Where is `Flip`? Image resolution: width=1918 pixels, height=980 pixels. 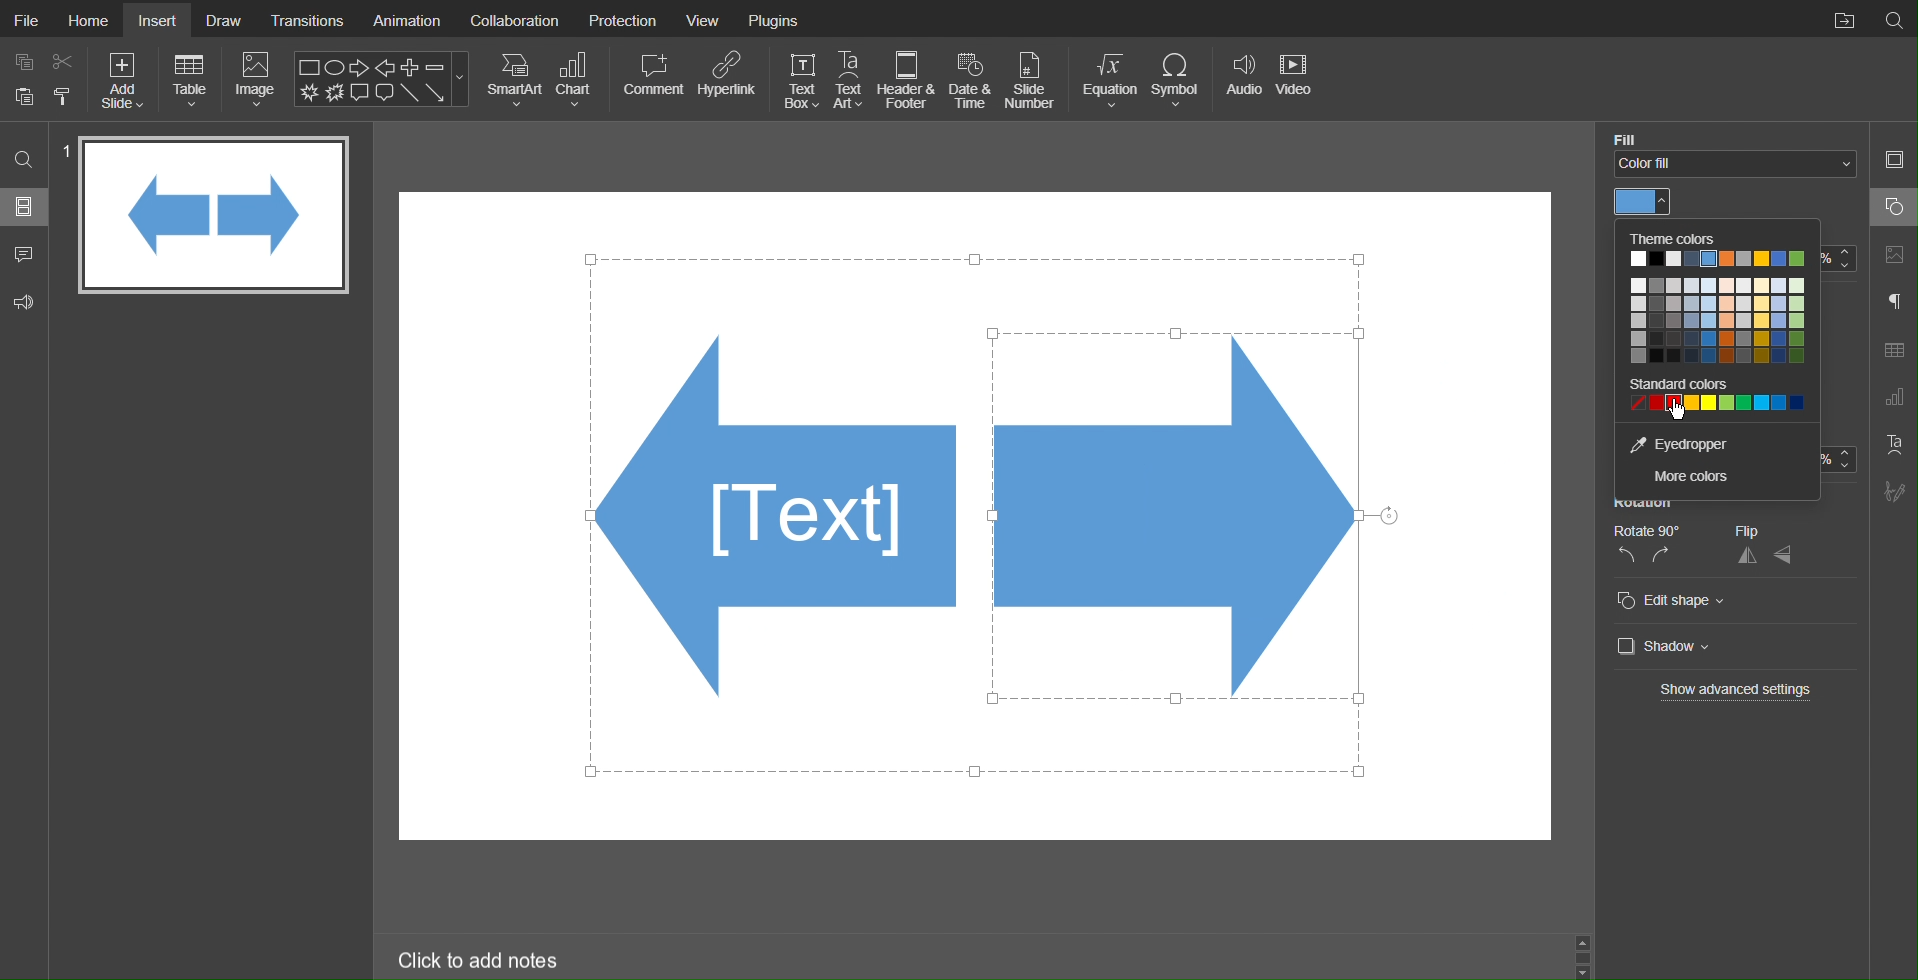 Flip is located at coordinates (1770, 530).